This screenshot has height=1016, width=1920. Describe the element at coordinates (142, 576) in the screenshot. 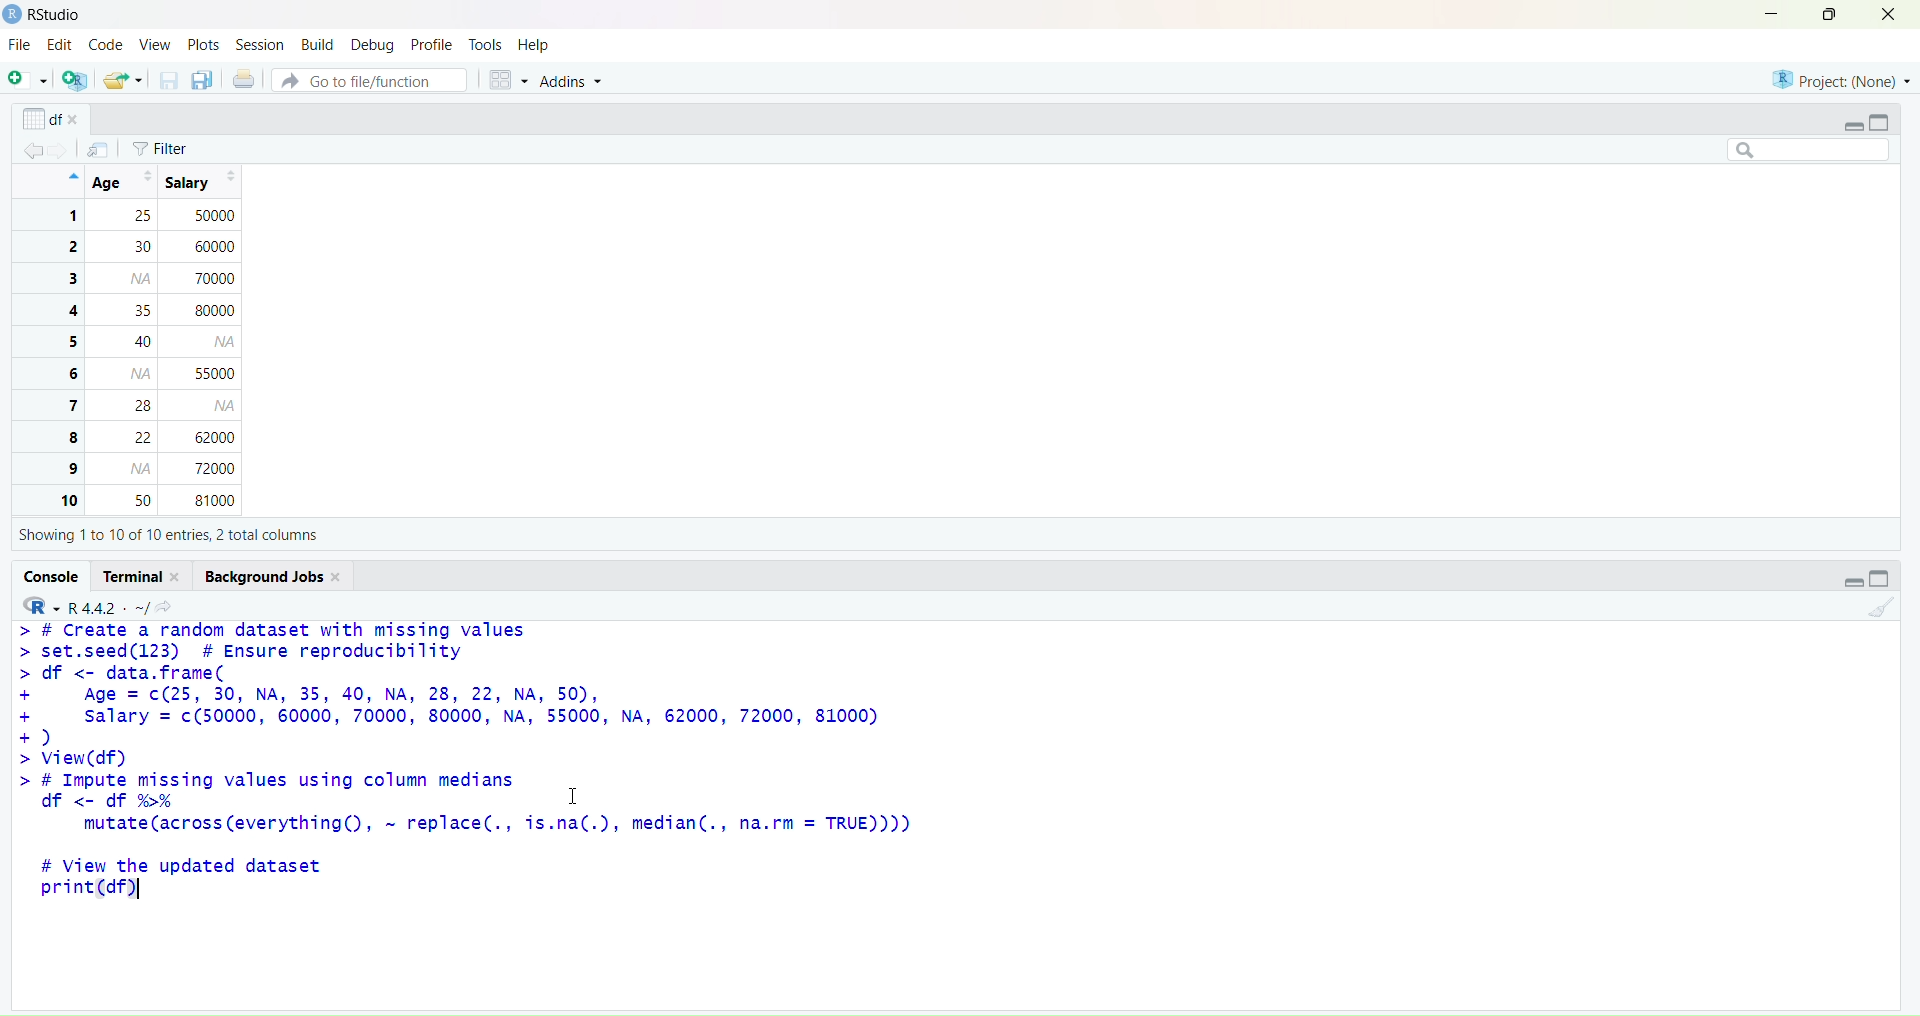

I see `terminal` at that location.